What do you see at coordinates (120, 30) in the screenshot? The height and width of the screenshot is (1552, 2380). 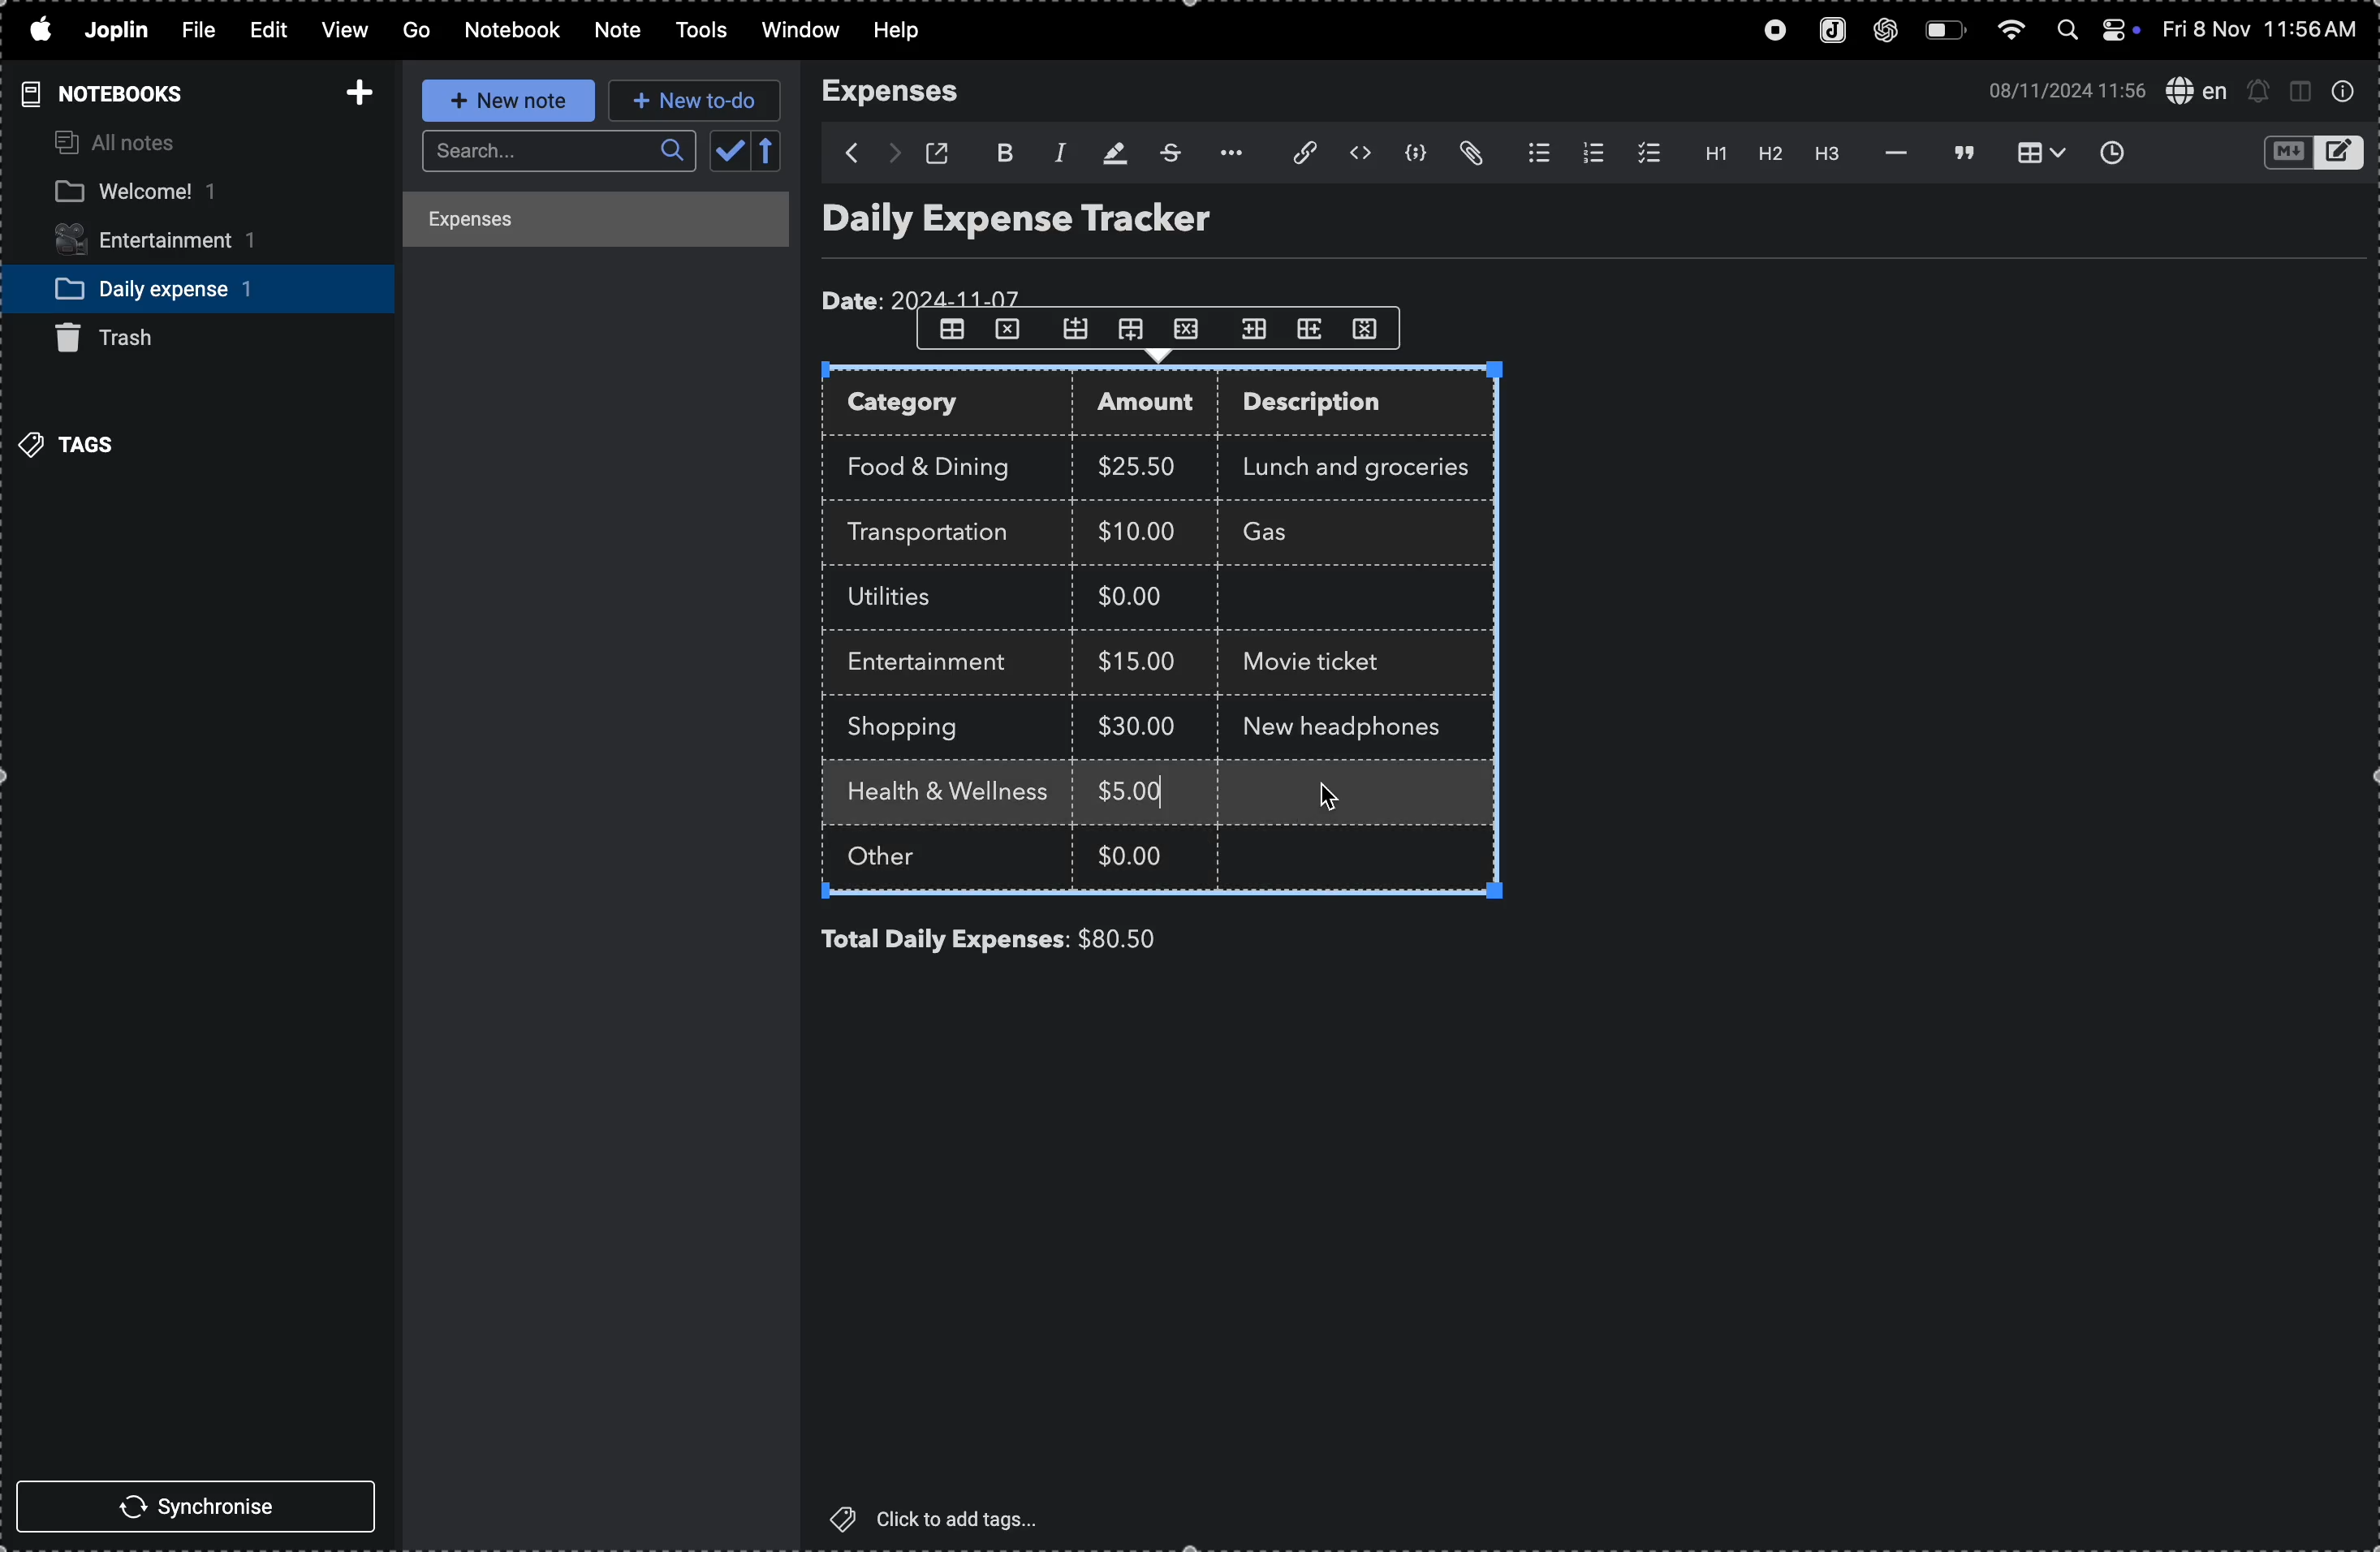 I see `joplin` at bounding box center [120, 30].